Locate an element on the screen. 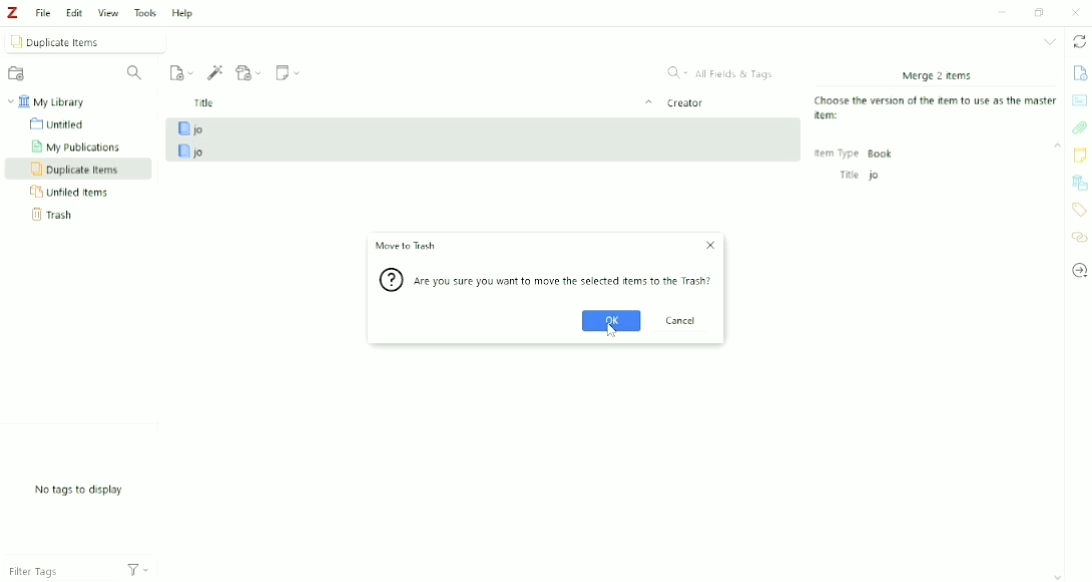  Edit is located at coordinates (74, 12).